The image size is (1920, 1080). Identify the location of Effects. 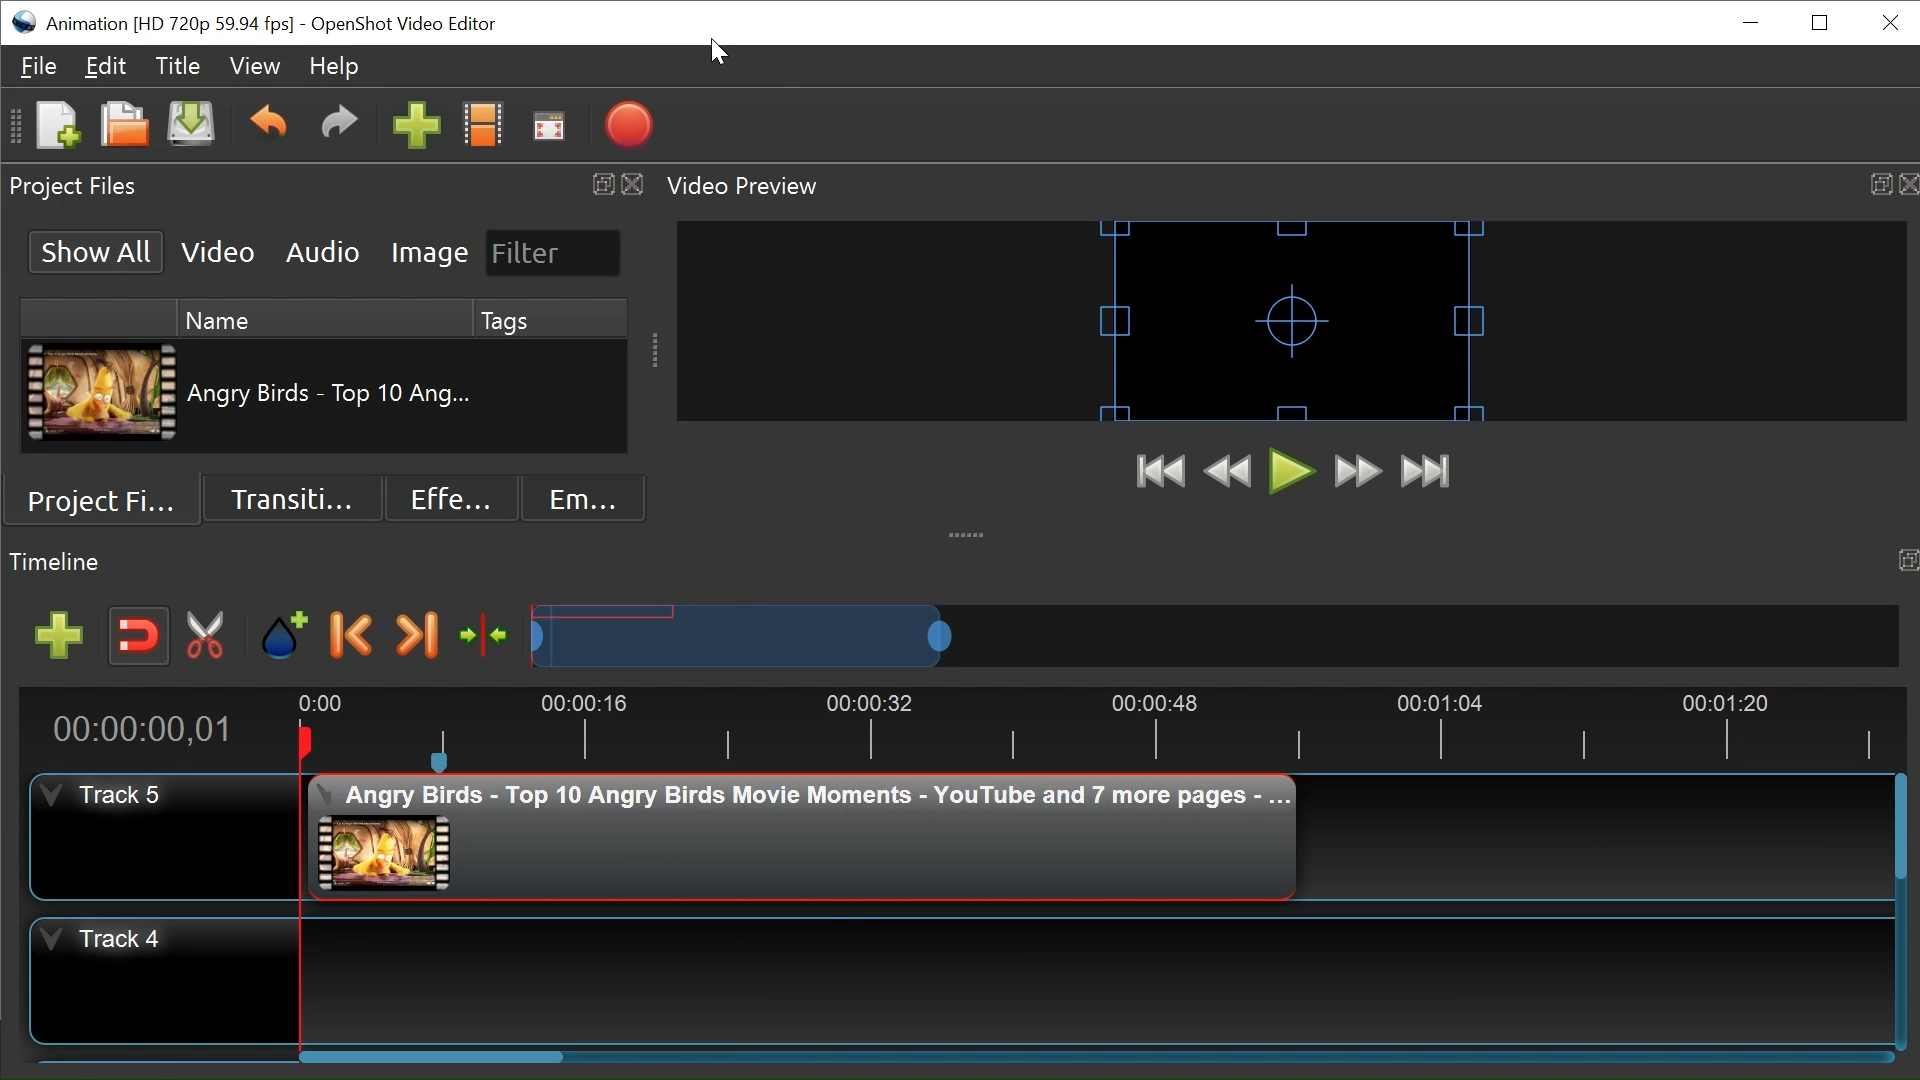
(448, 499).